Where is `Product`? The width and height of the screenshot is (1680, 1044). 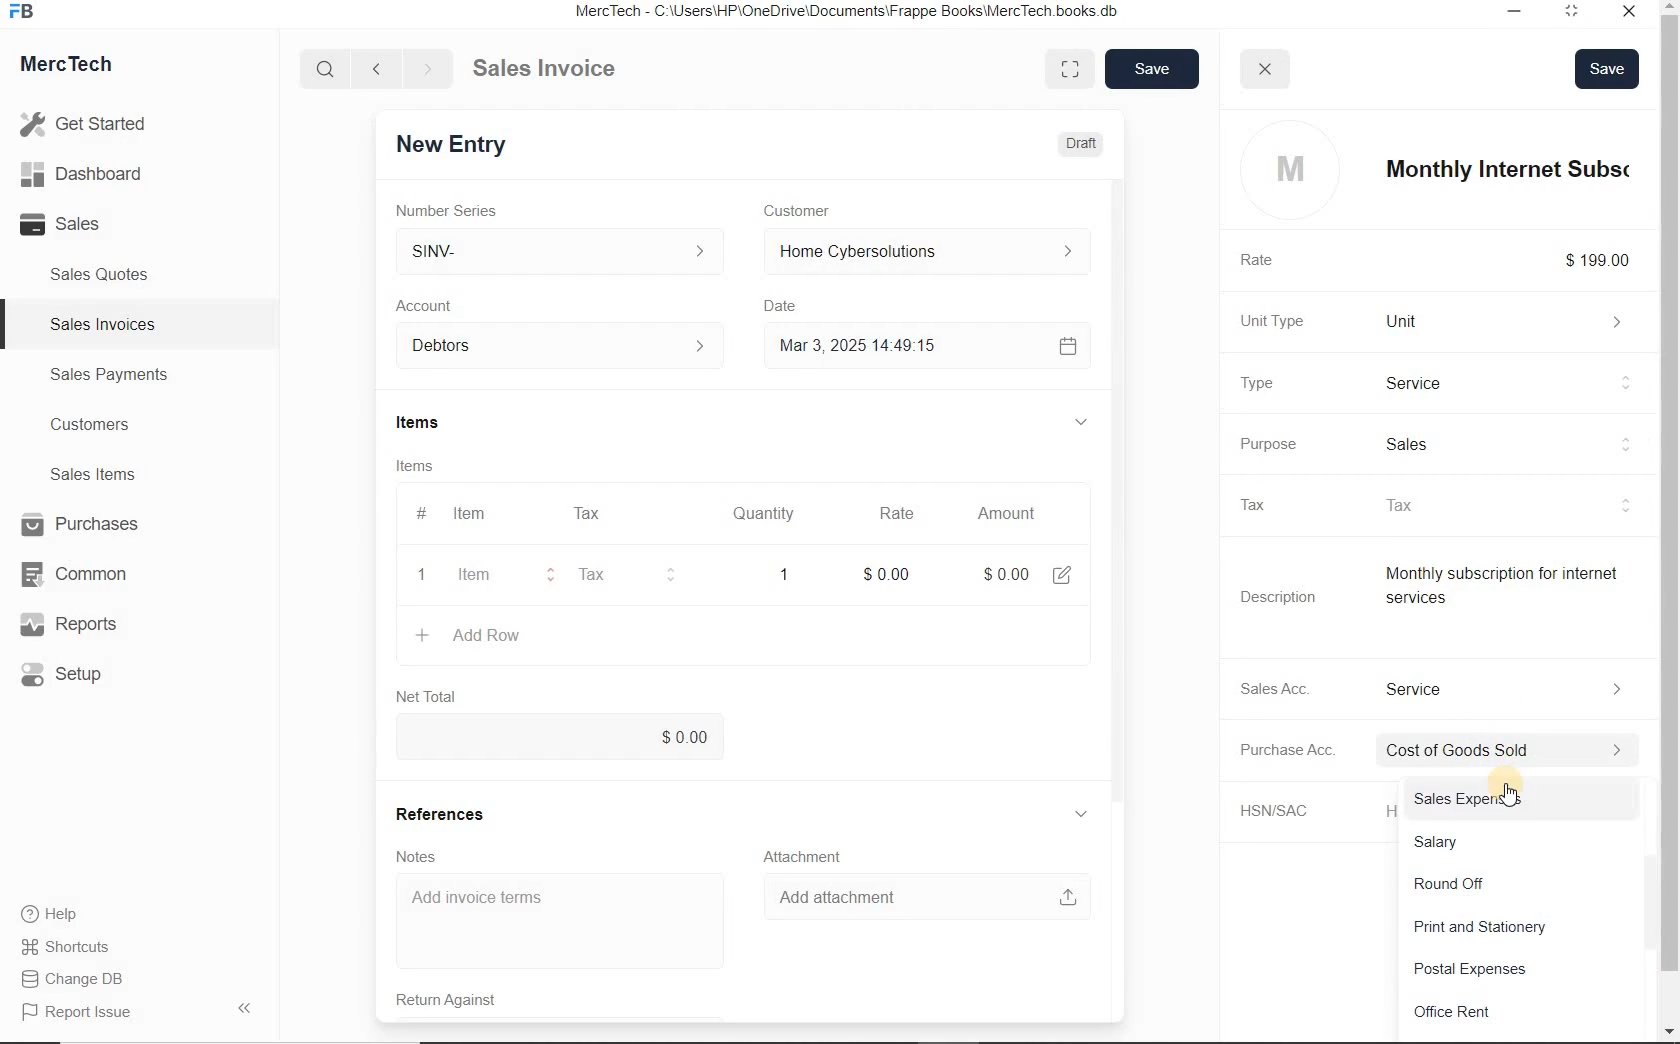 Product is located at coordinates (1517, 383).